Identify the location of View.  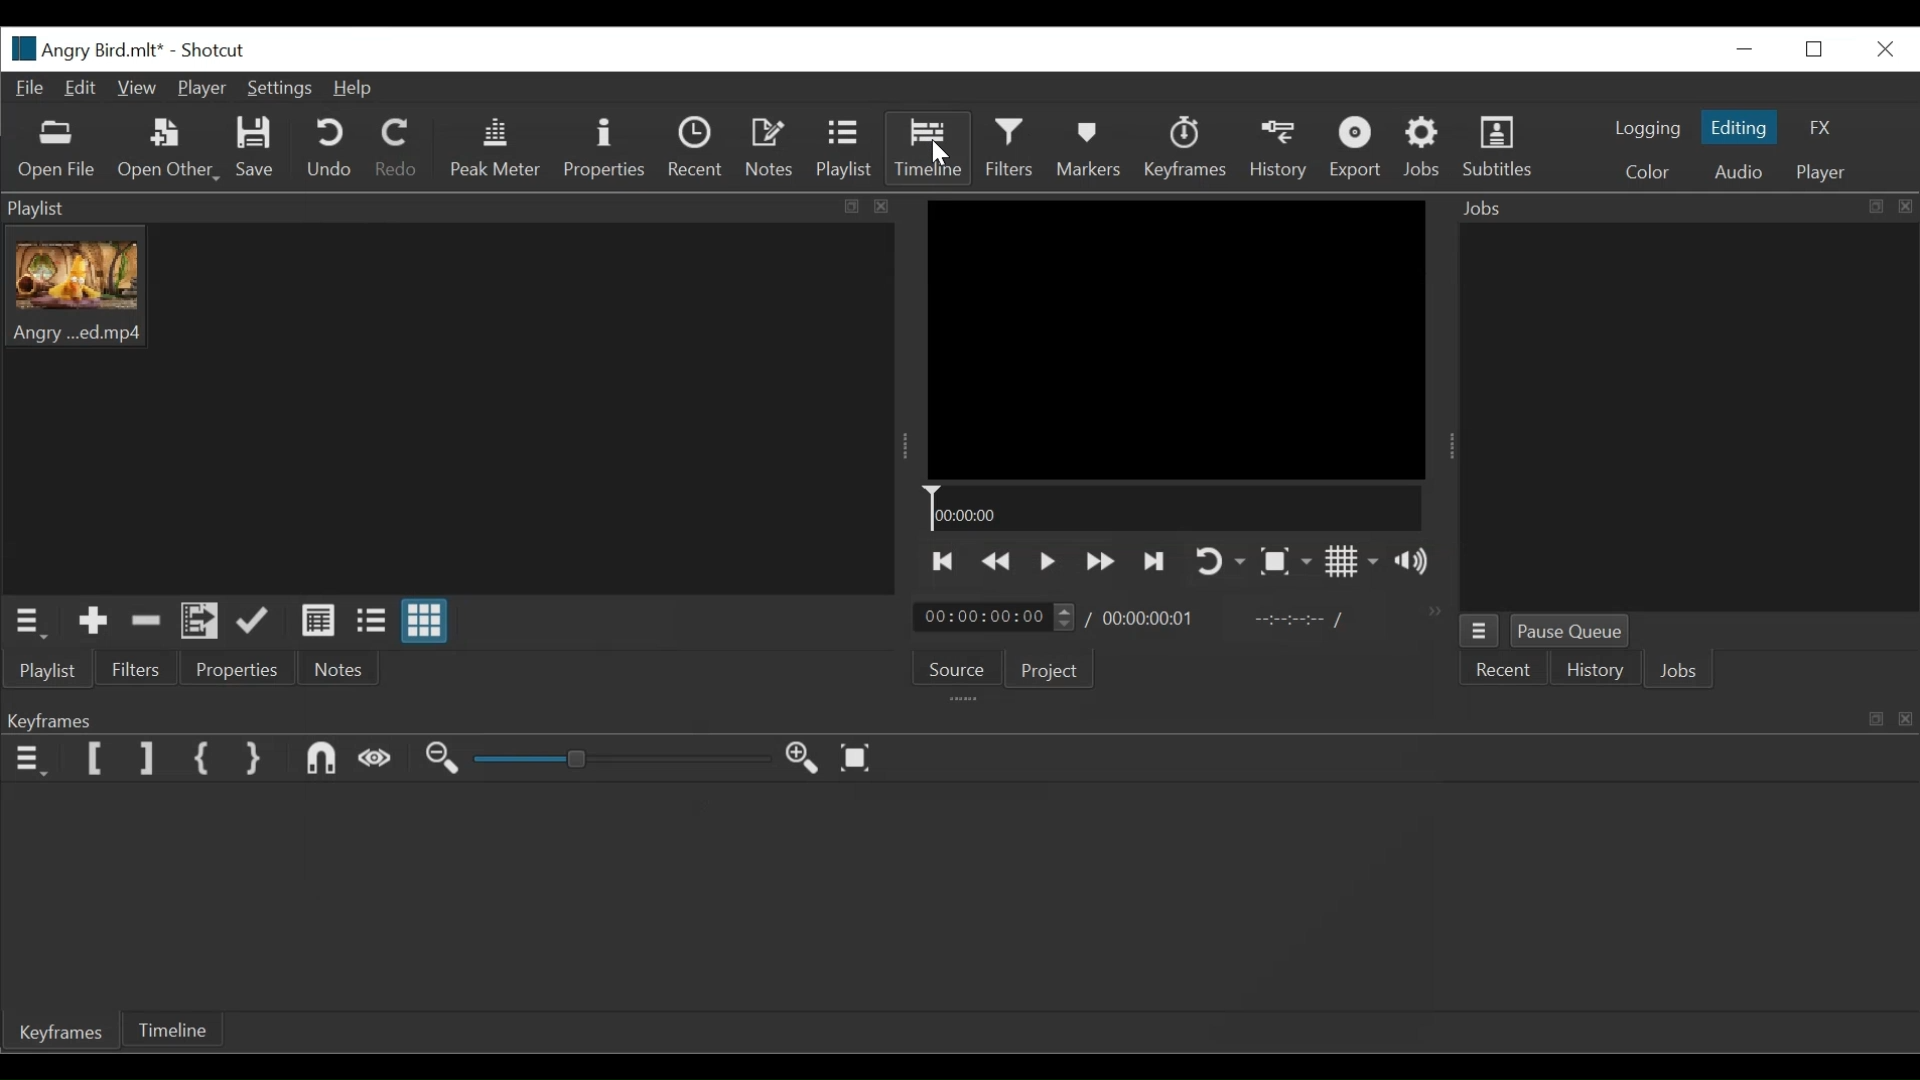
(136, 89).